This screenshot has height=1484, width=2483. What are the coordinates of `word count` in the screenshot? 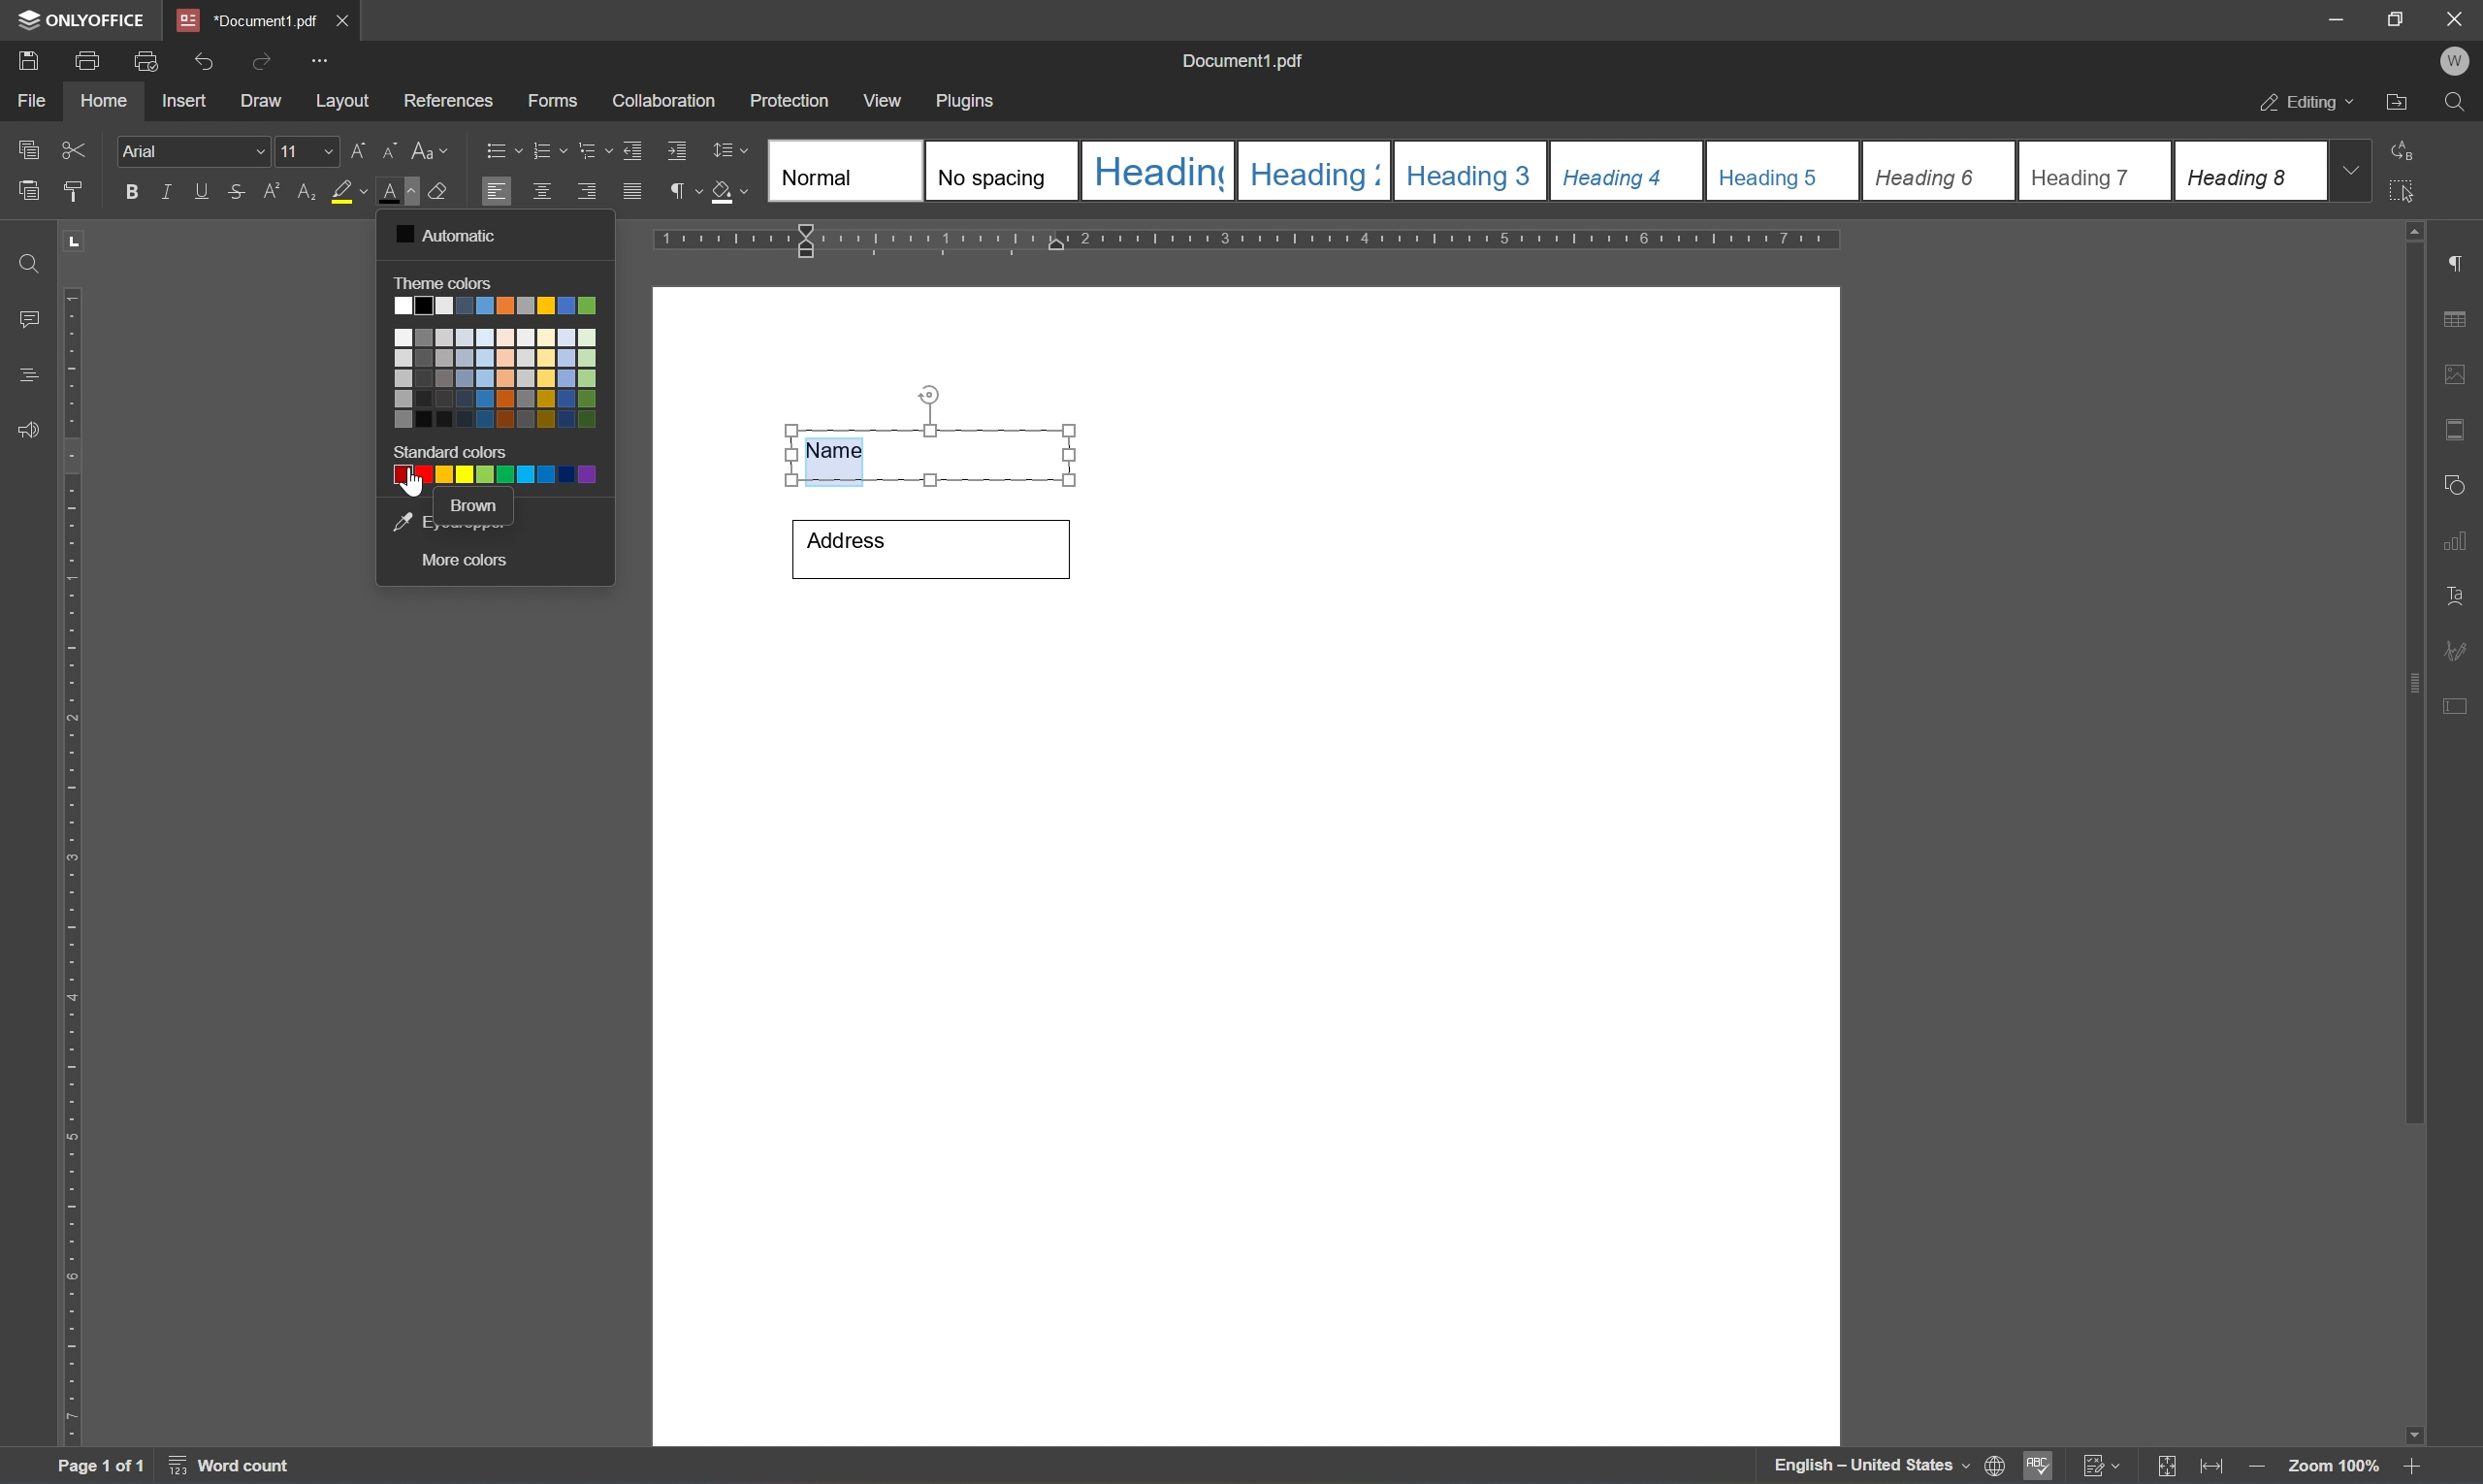 It's located at (226, 1468).